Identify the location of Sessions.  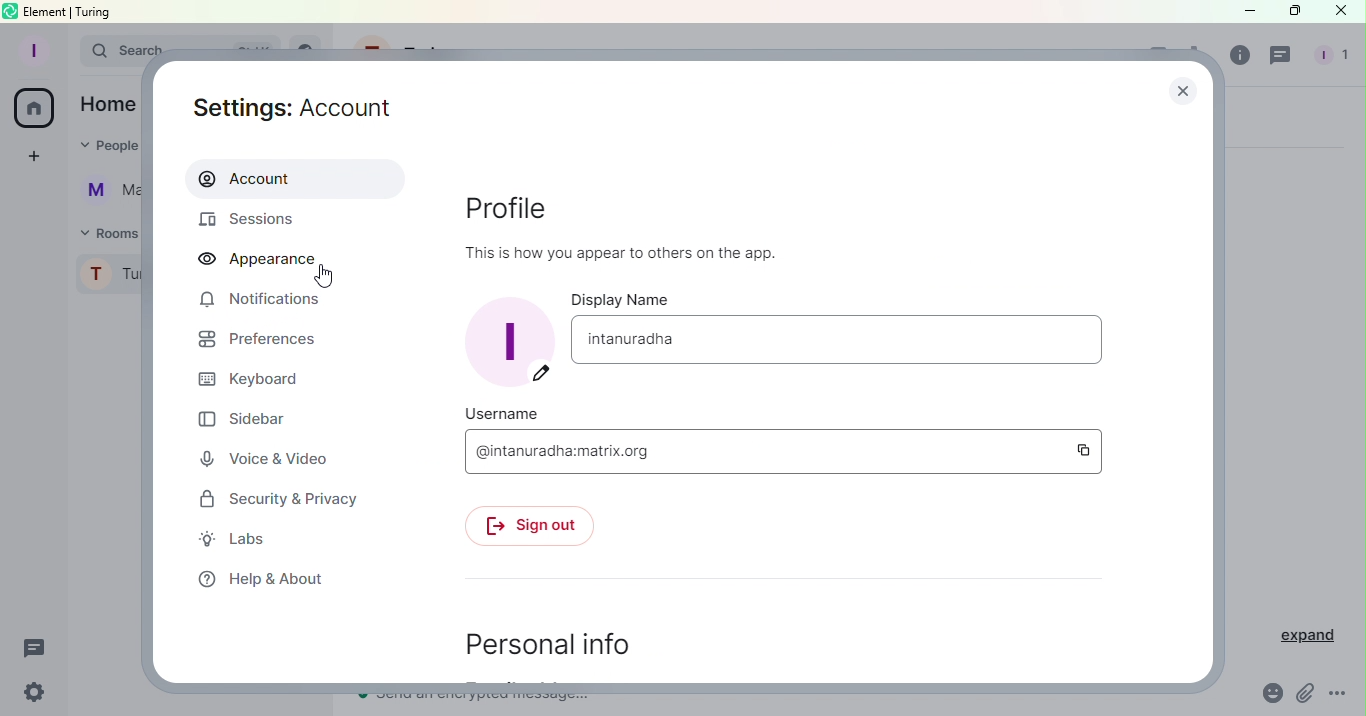
(257, 219).